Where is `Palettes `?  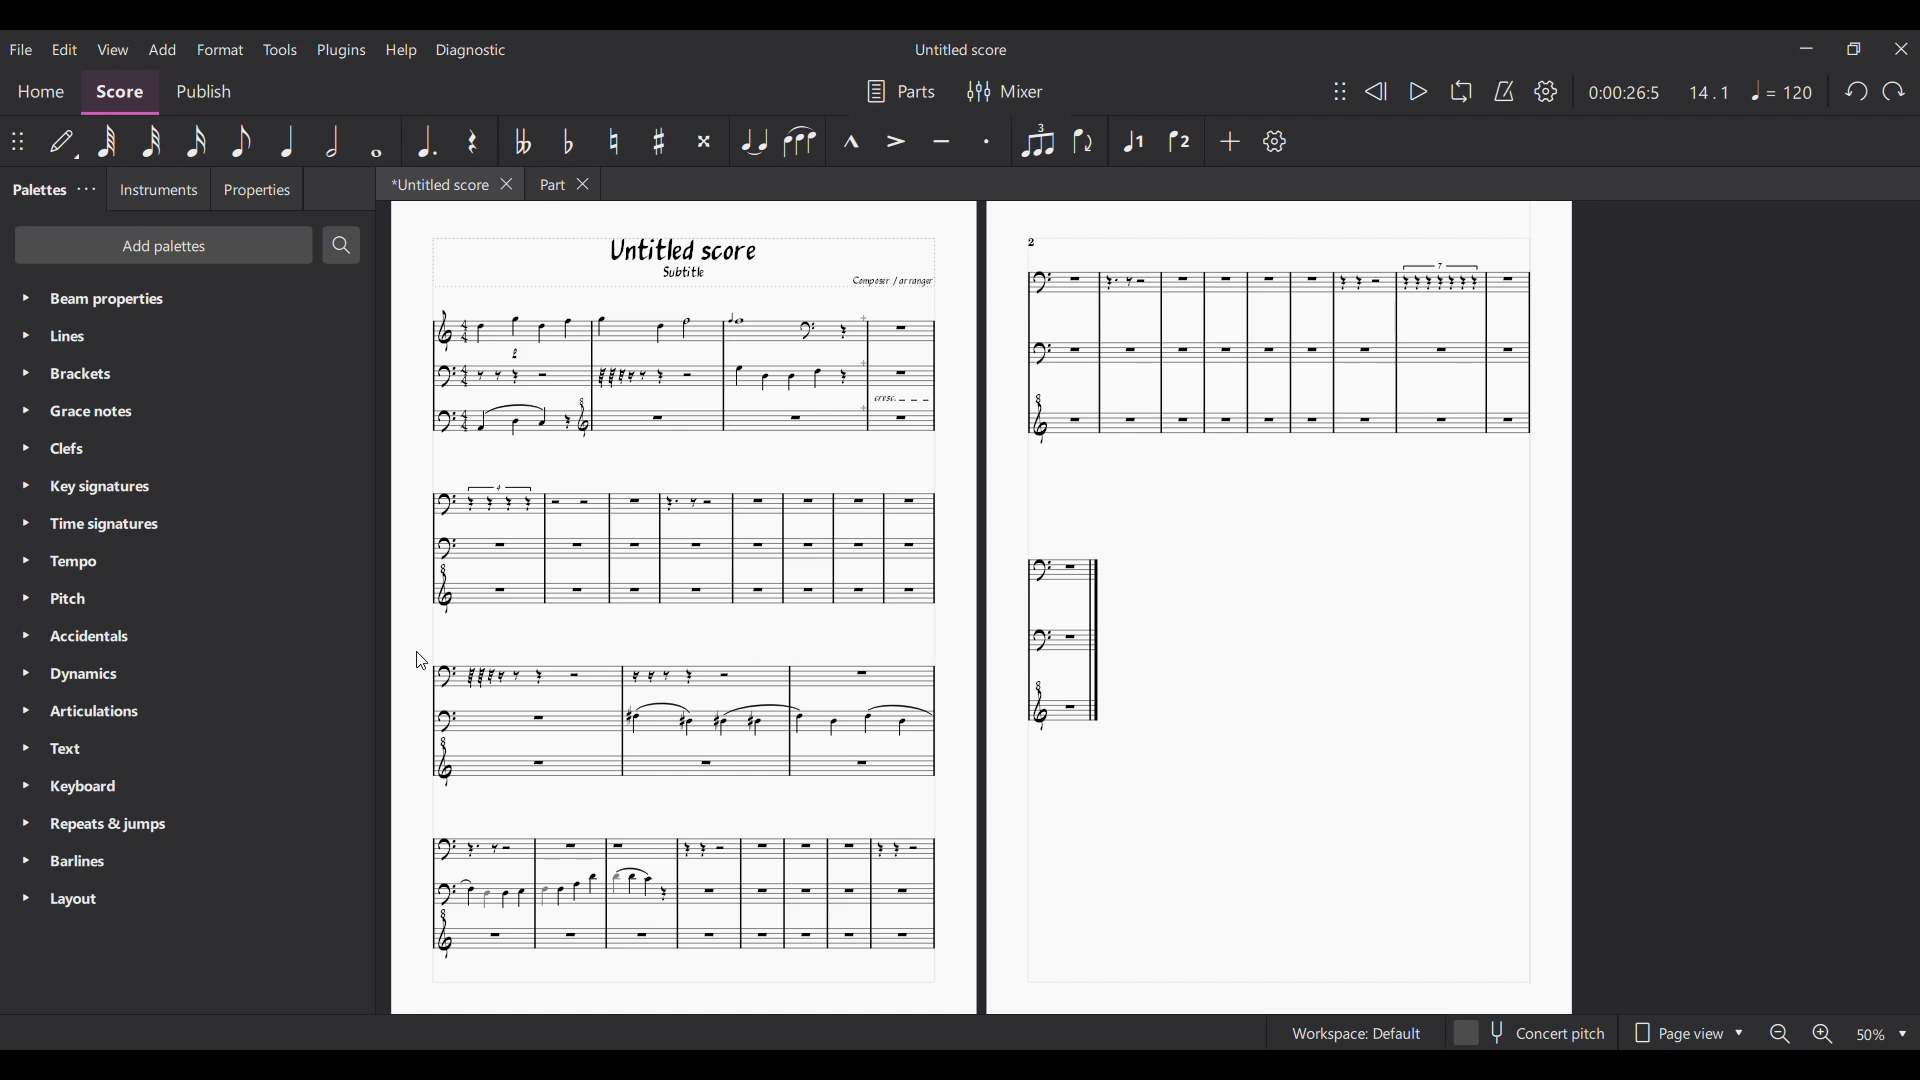
Palettes  is located at coordinates (36, 187).